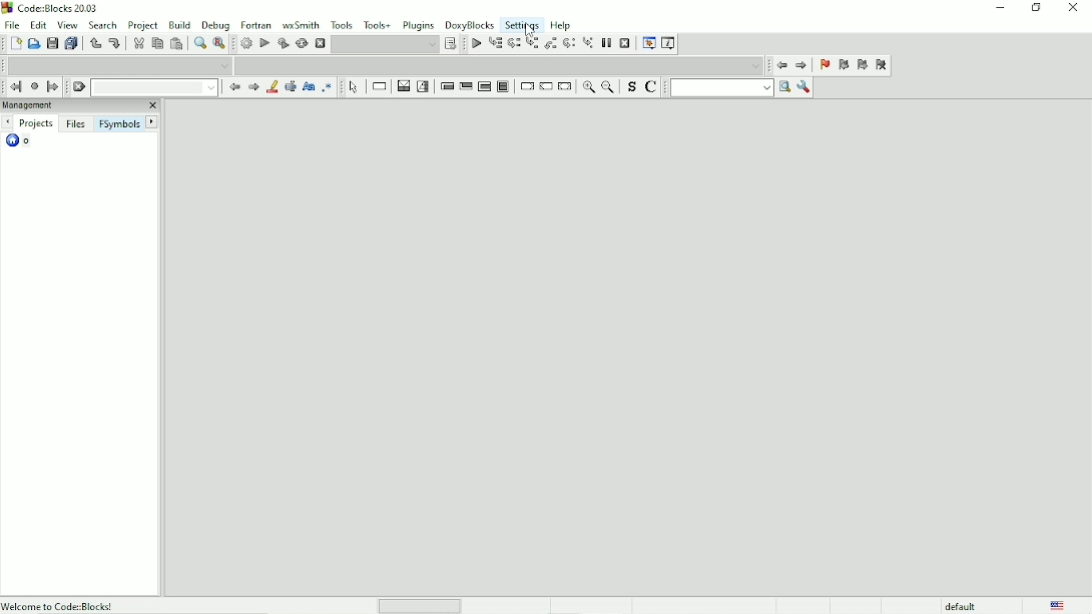 Image resolution: width=1092 pixels, height=614 pixels. Describe the element at coordinates (1058, 605) in the screenshot. I see `Language` at that location.